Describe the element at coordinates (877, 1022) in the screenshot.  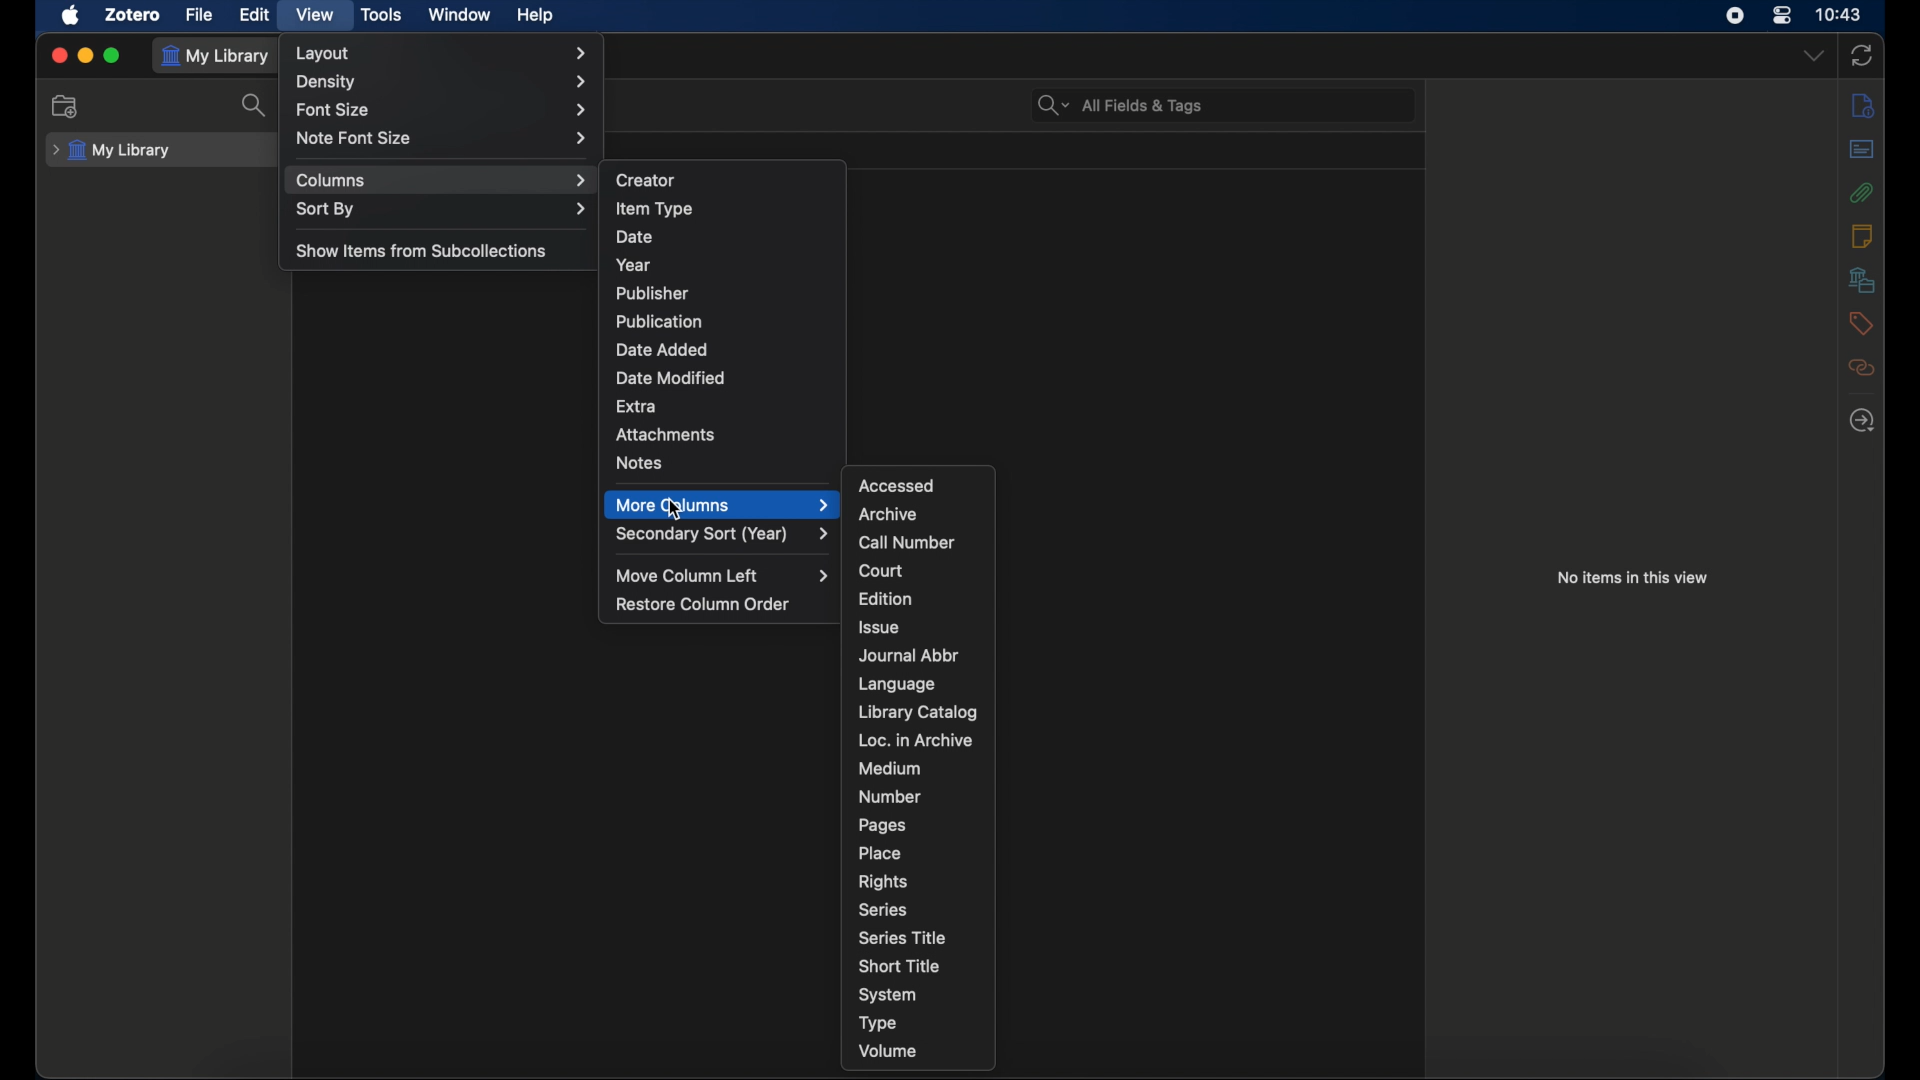
I see `type` at that location.